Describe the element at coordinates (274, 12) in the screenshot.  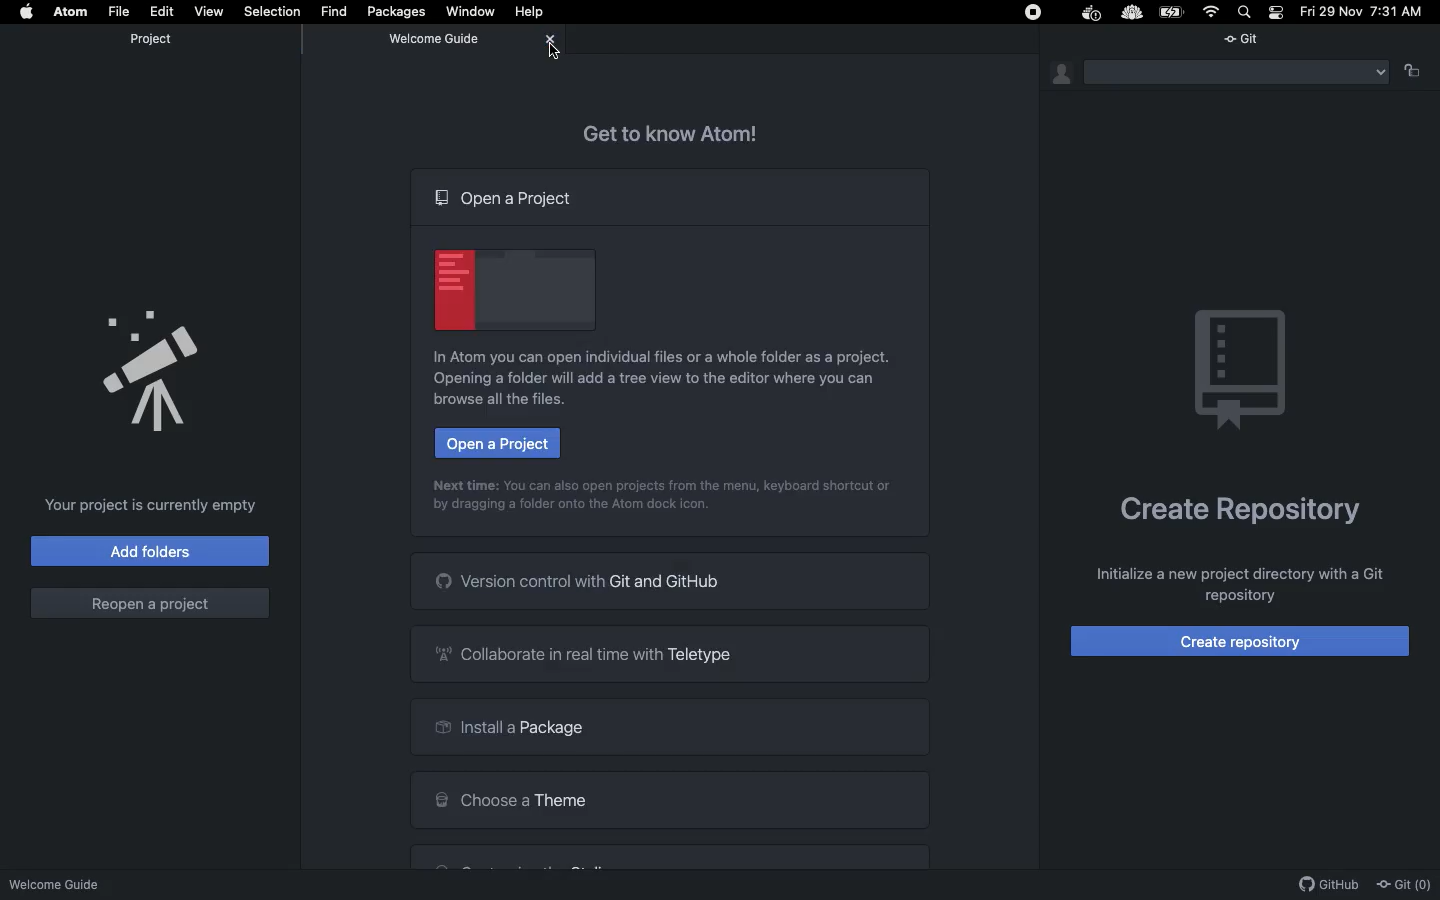
I see `Selection` at that location.